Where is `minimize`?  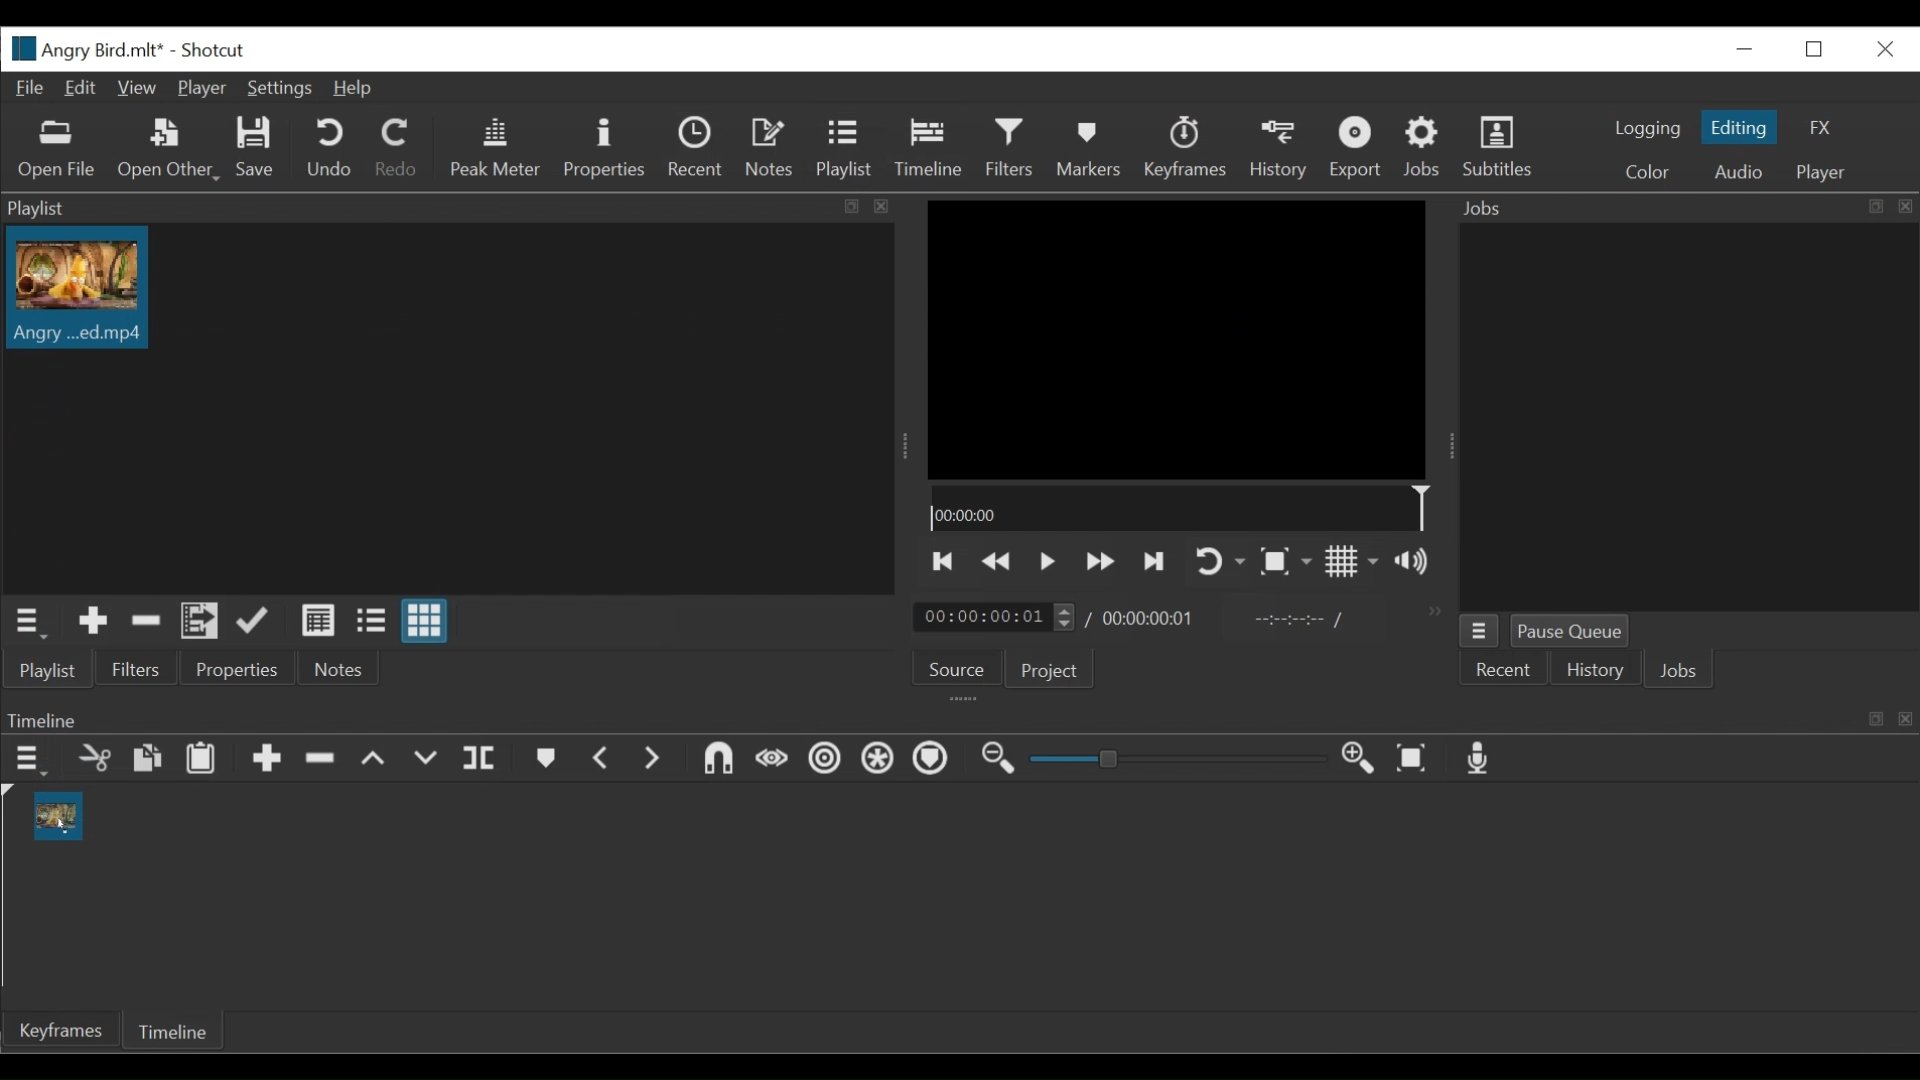
minimize is located at coordinates (1747, 47).